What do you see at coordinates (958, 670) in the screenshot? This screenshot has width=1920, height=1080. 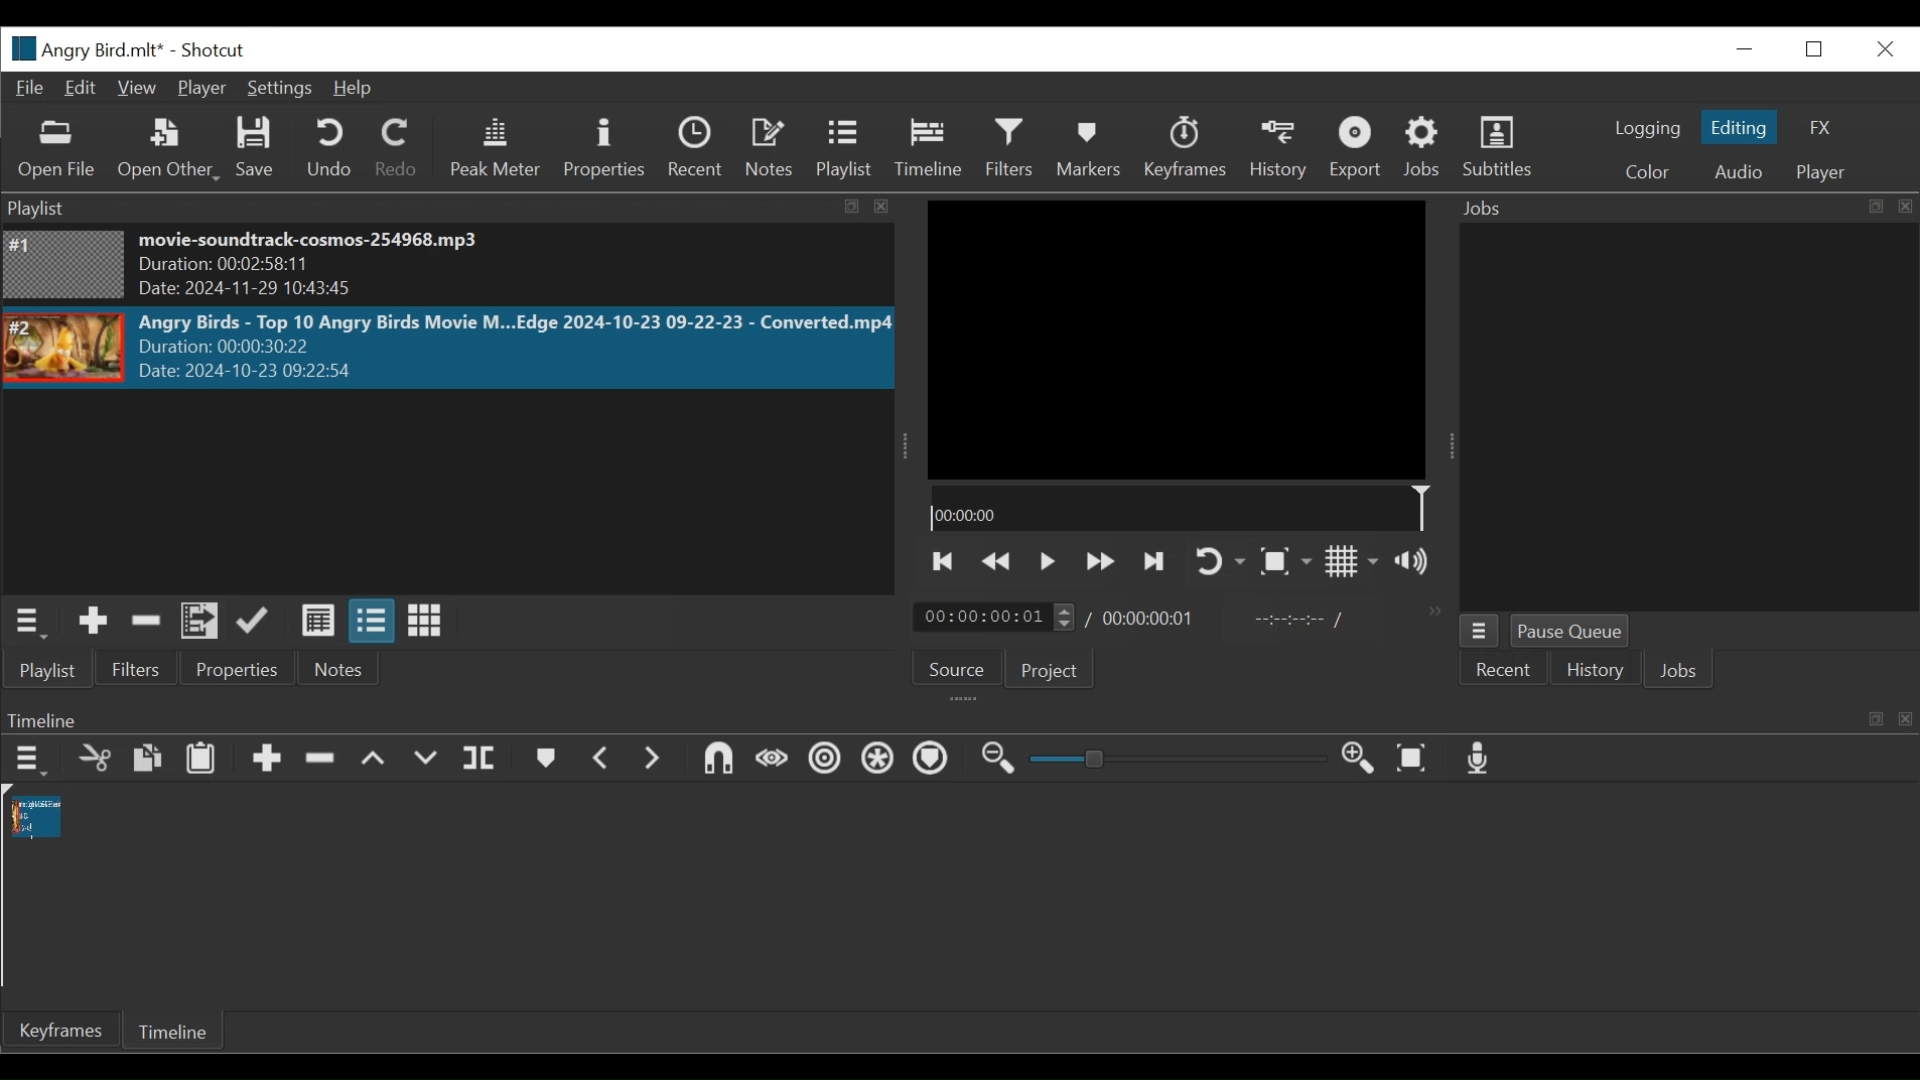 I see `Source` at bounding box center [958, 670].